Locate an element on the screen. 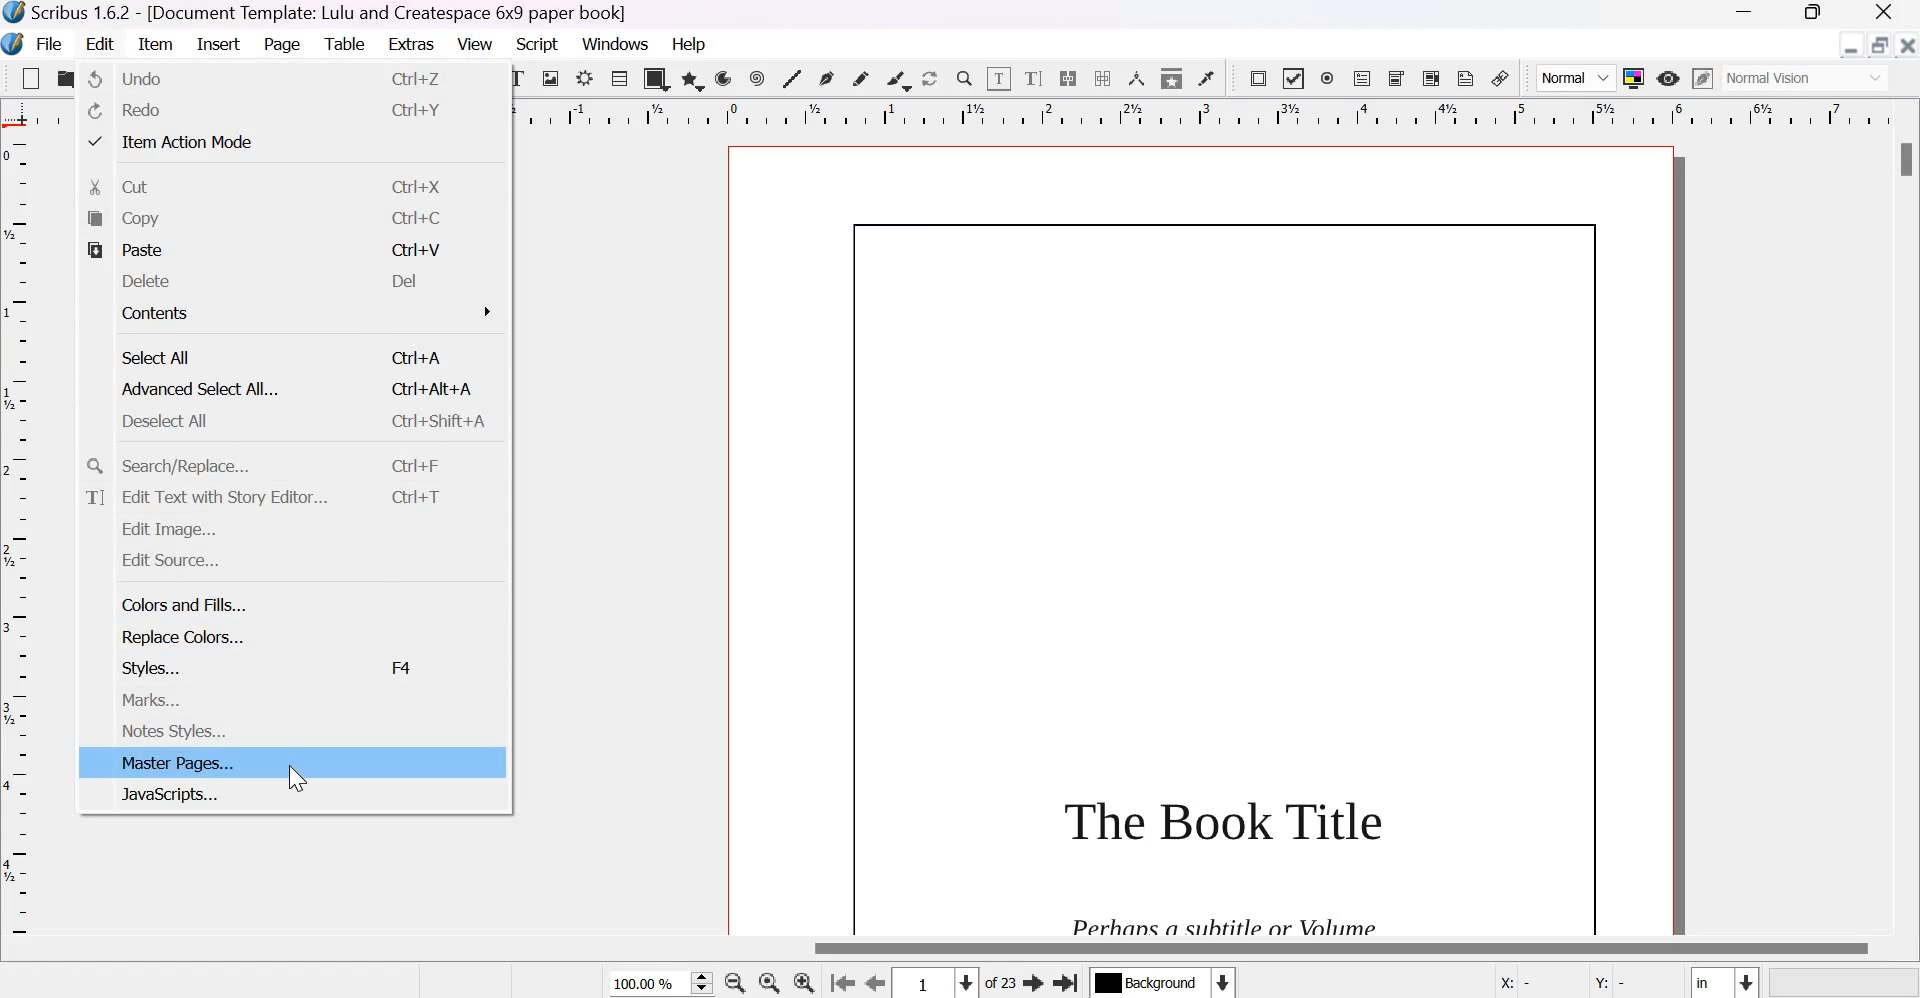 The height and width of the screenshot is (998, 1920). Eye dropper is located at coordinates (1209, 80).